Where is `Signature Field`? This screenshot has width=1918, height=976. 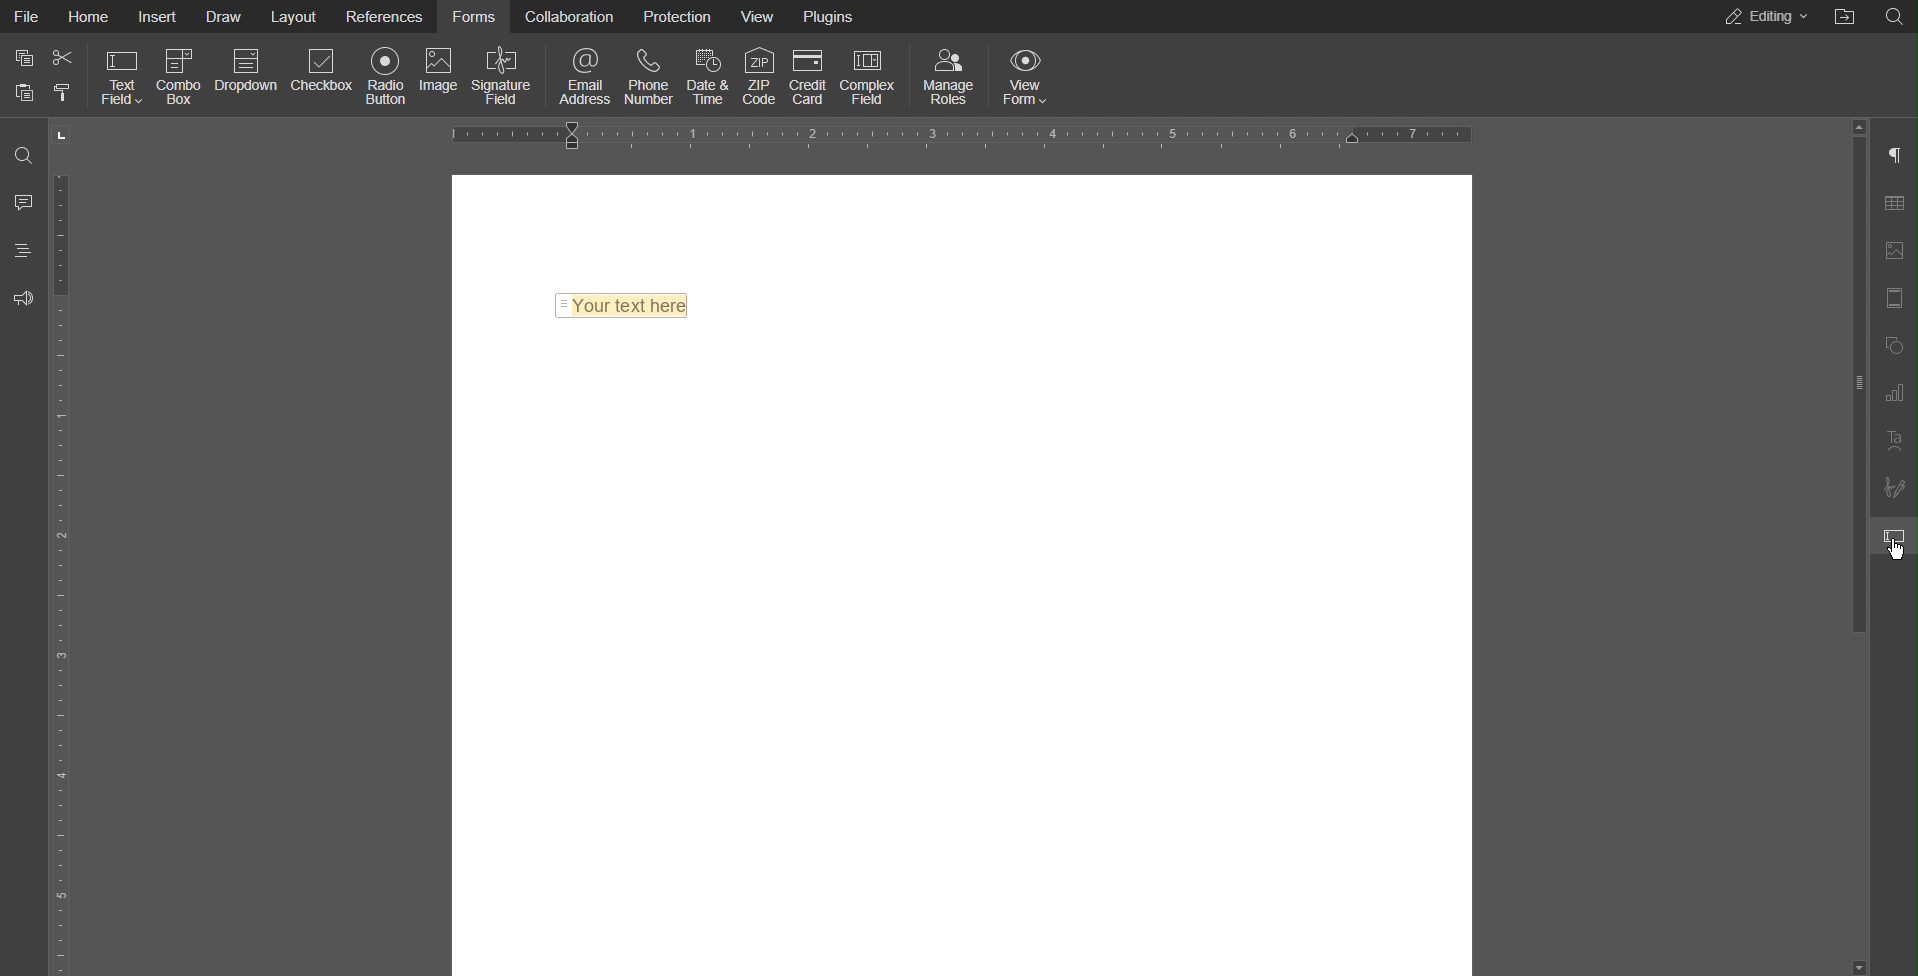 Signature Field is located at coordinates (506, 75).